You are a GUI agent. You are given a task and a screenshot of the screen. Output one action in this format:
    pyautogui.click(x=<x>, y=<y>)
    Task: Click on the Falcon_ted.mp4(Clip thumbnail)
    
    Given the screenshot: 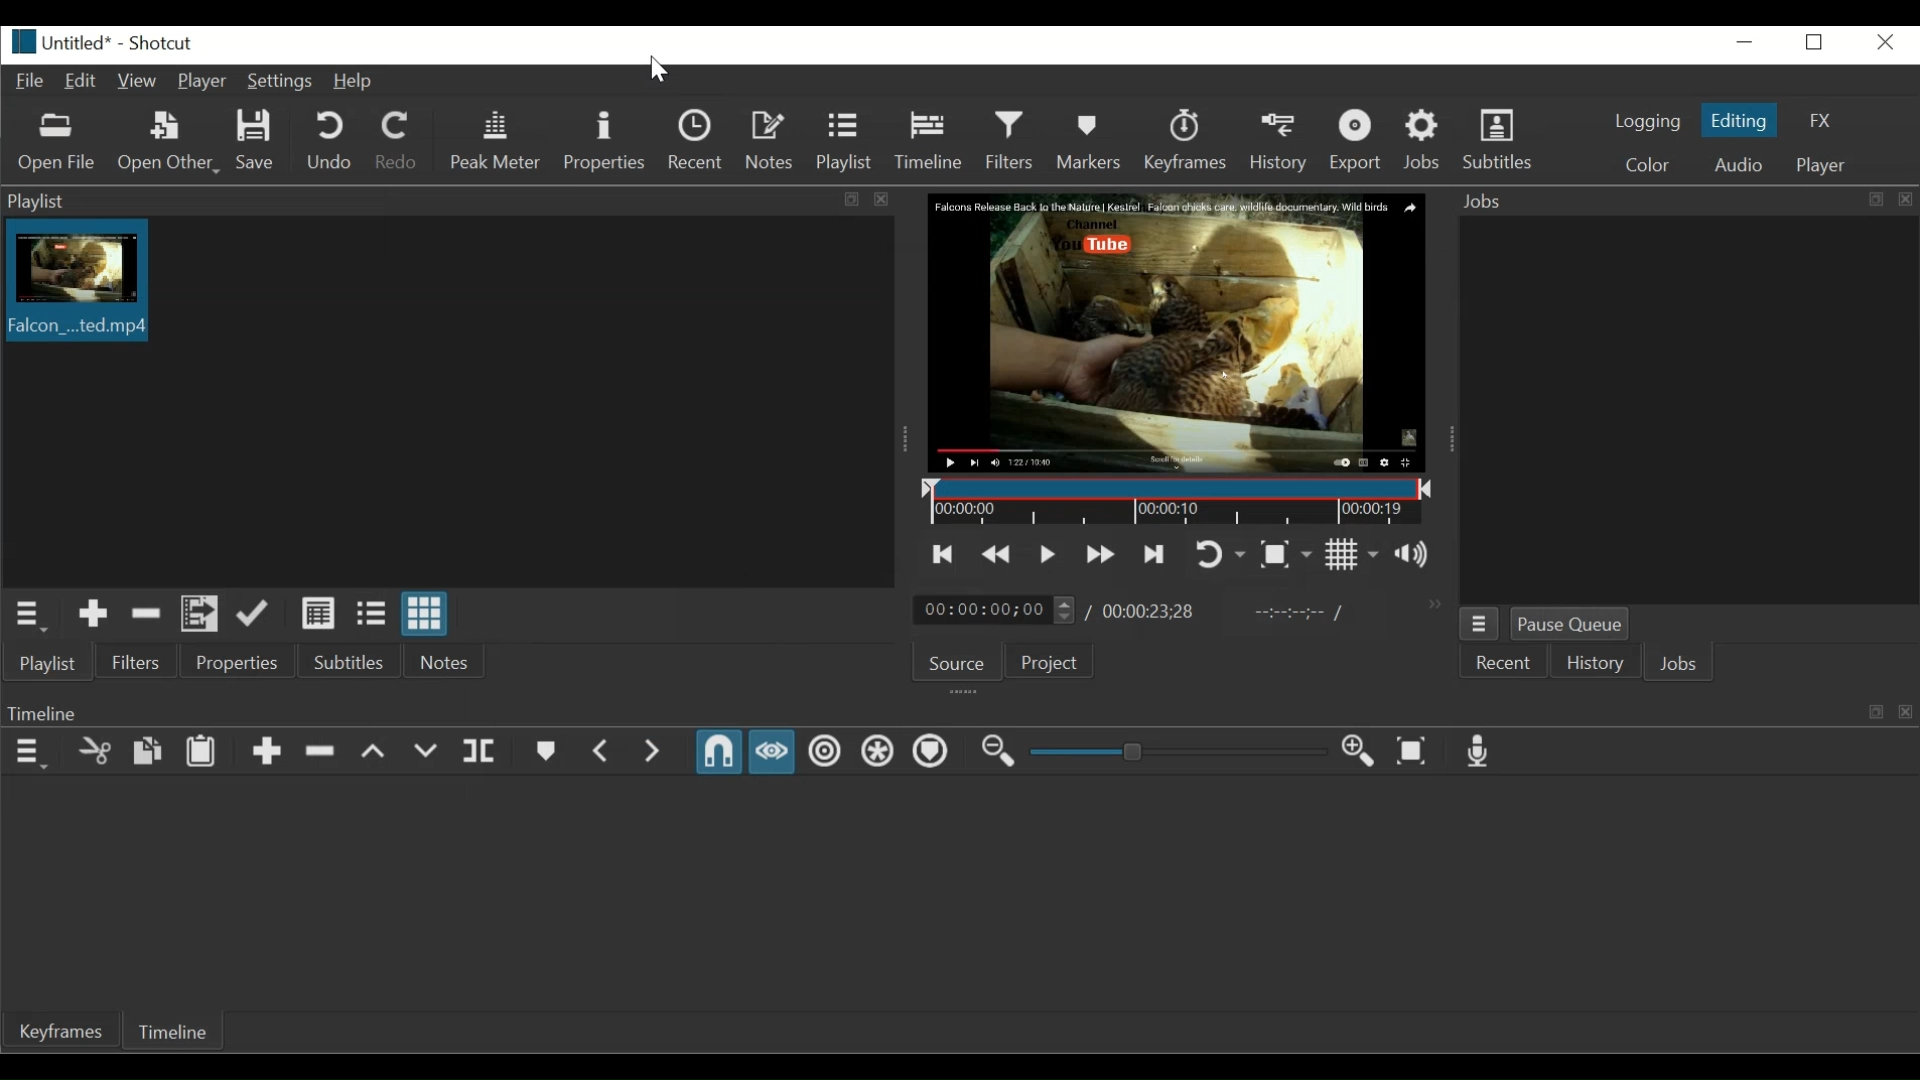 What is the action you would take?
    pyautogui.click(x=73, y=280)
    